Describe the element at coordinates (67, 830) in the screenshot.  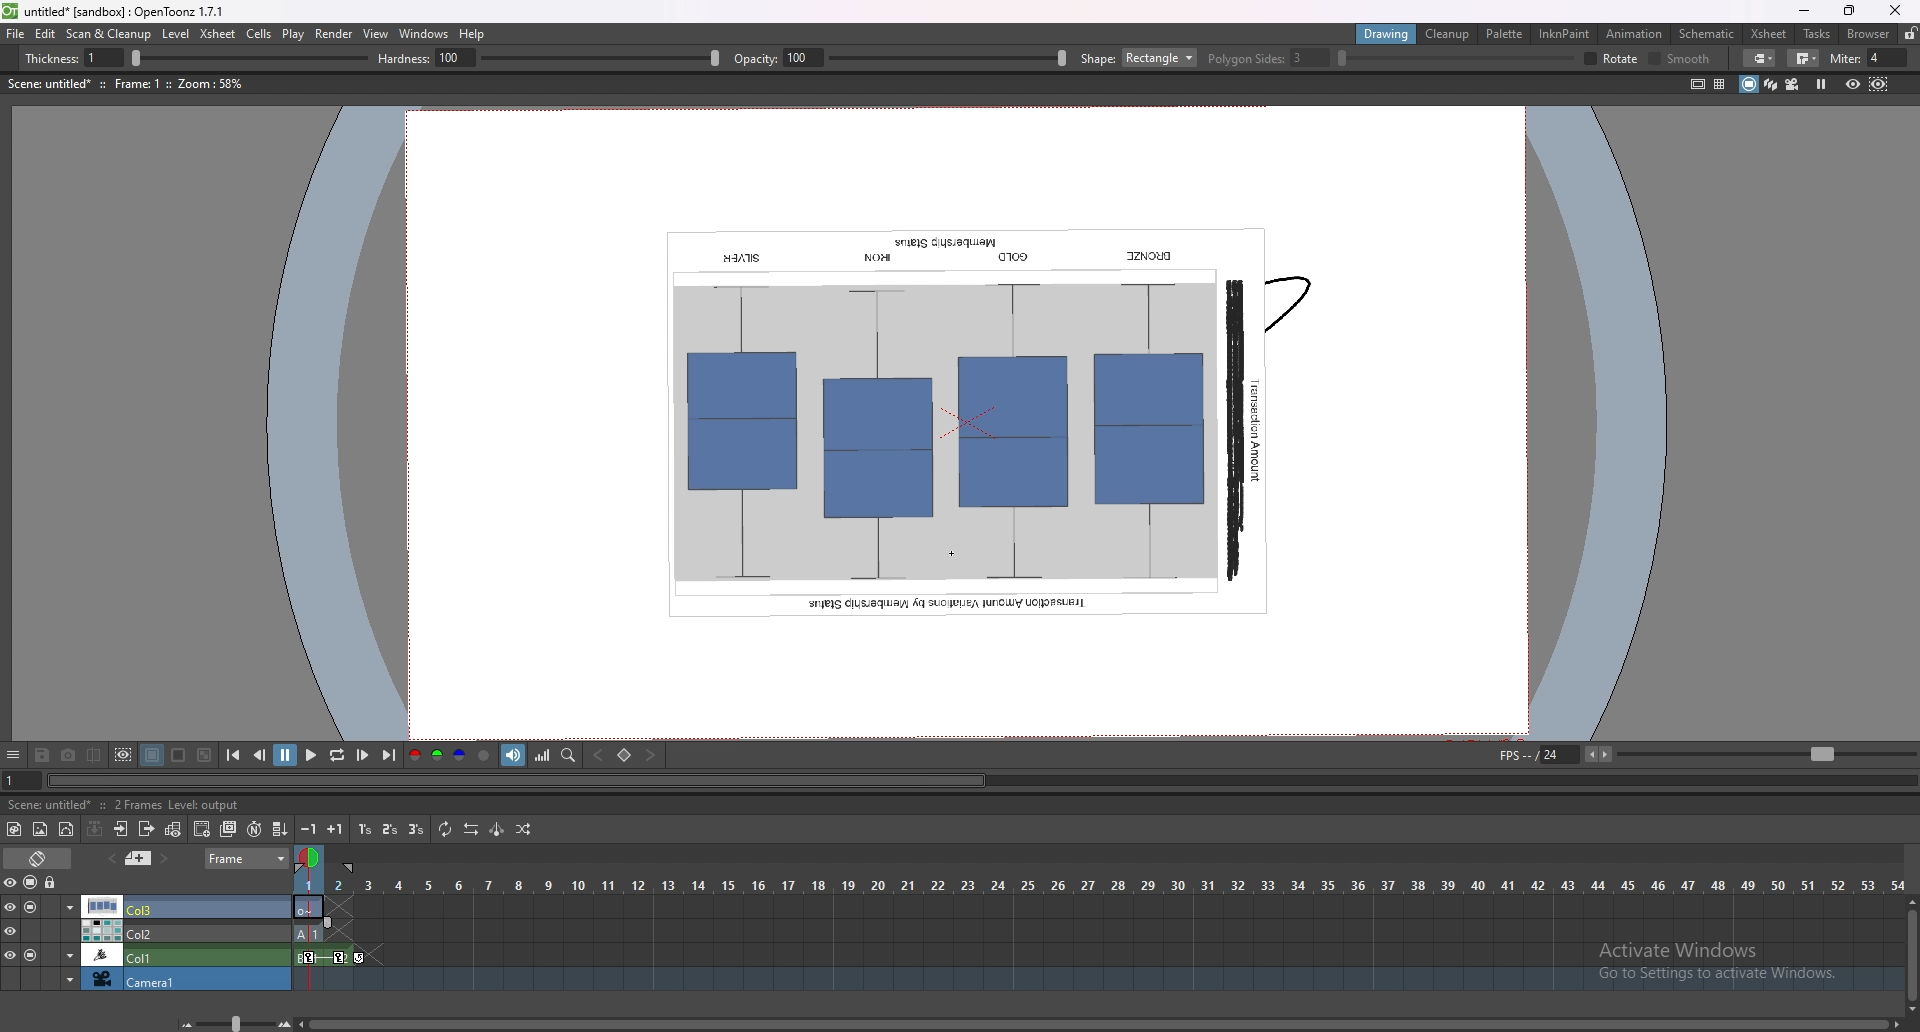
I see `new vector level` at that location.